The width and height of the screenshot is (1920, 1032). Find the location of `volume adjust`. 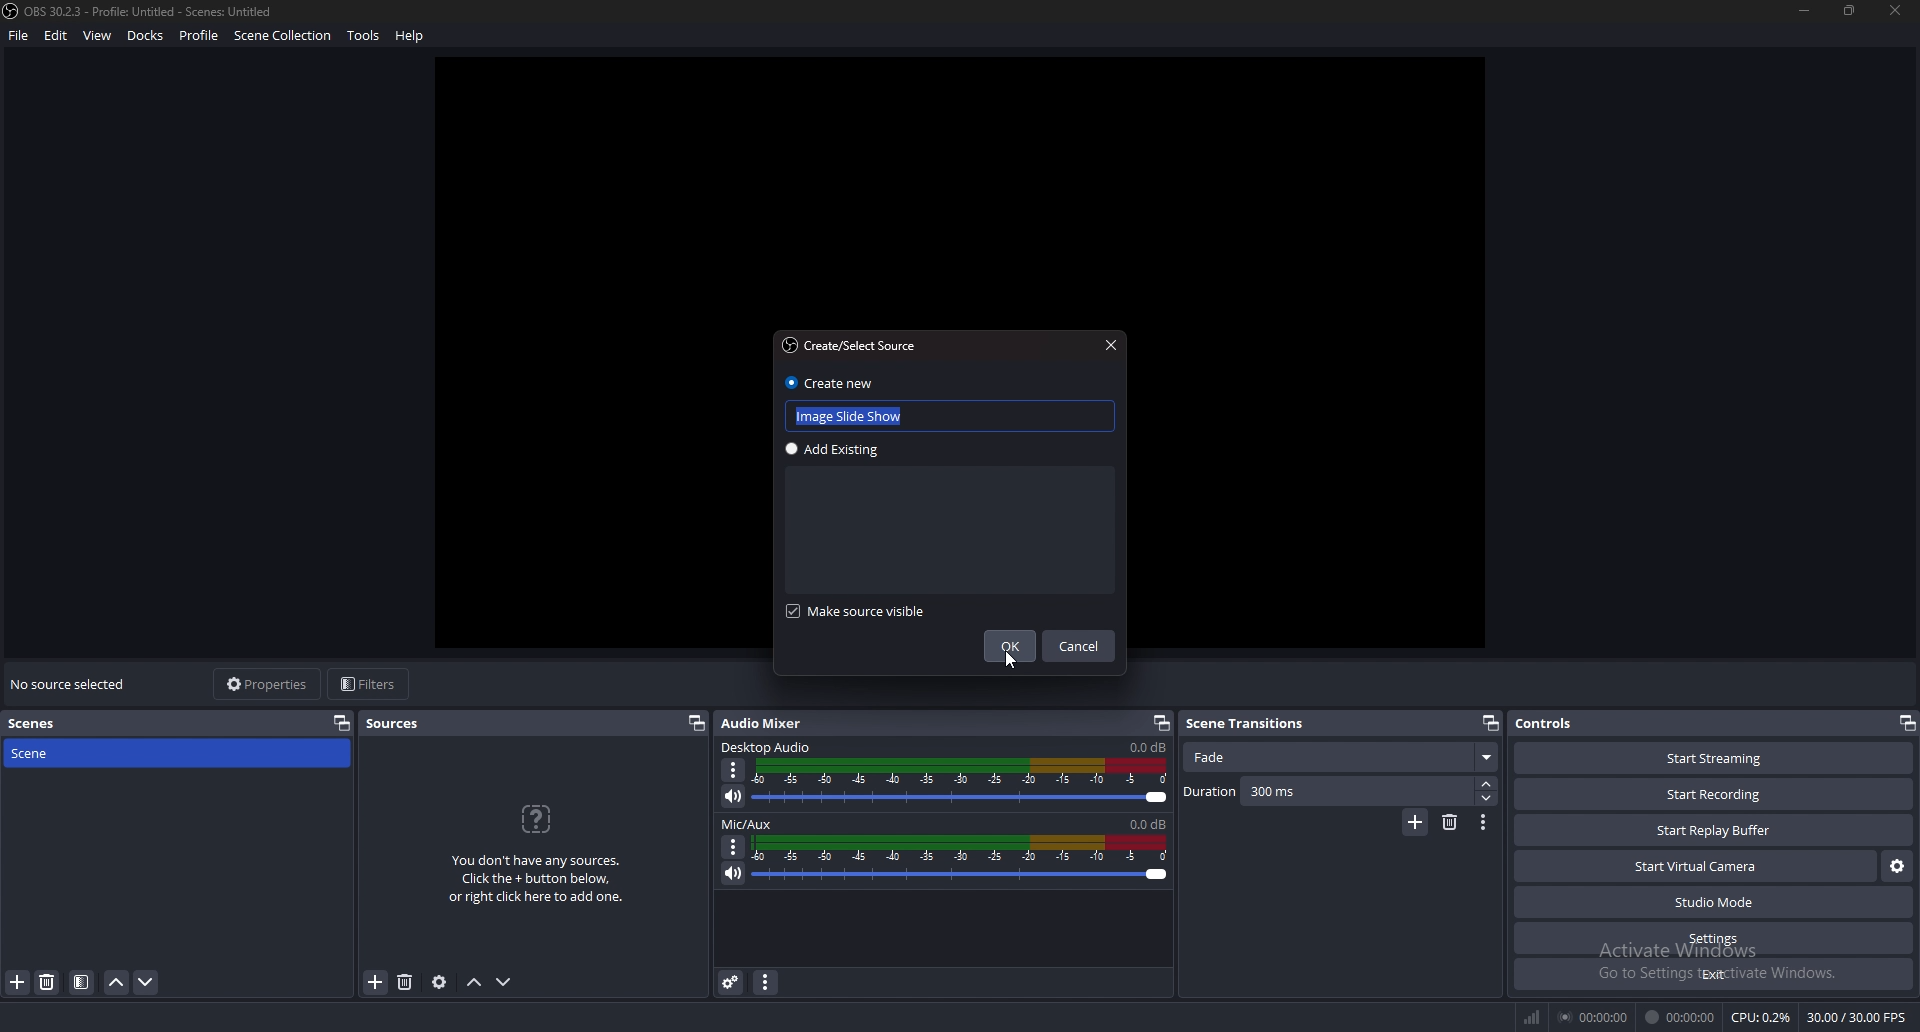

volume adjust is located at coordinates (961, 861).